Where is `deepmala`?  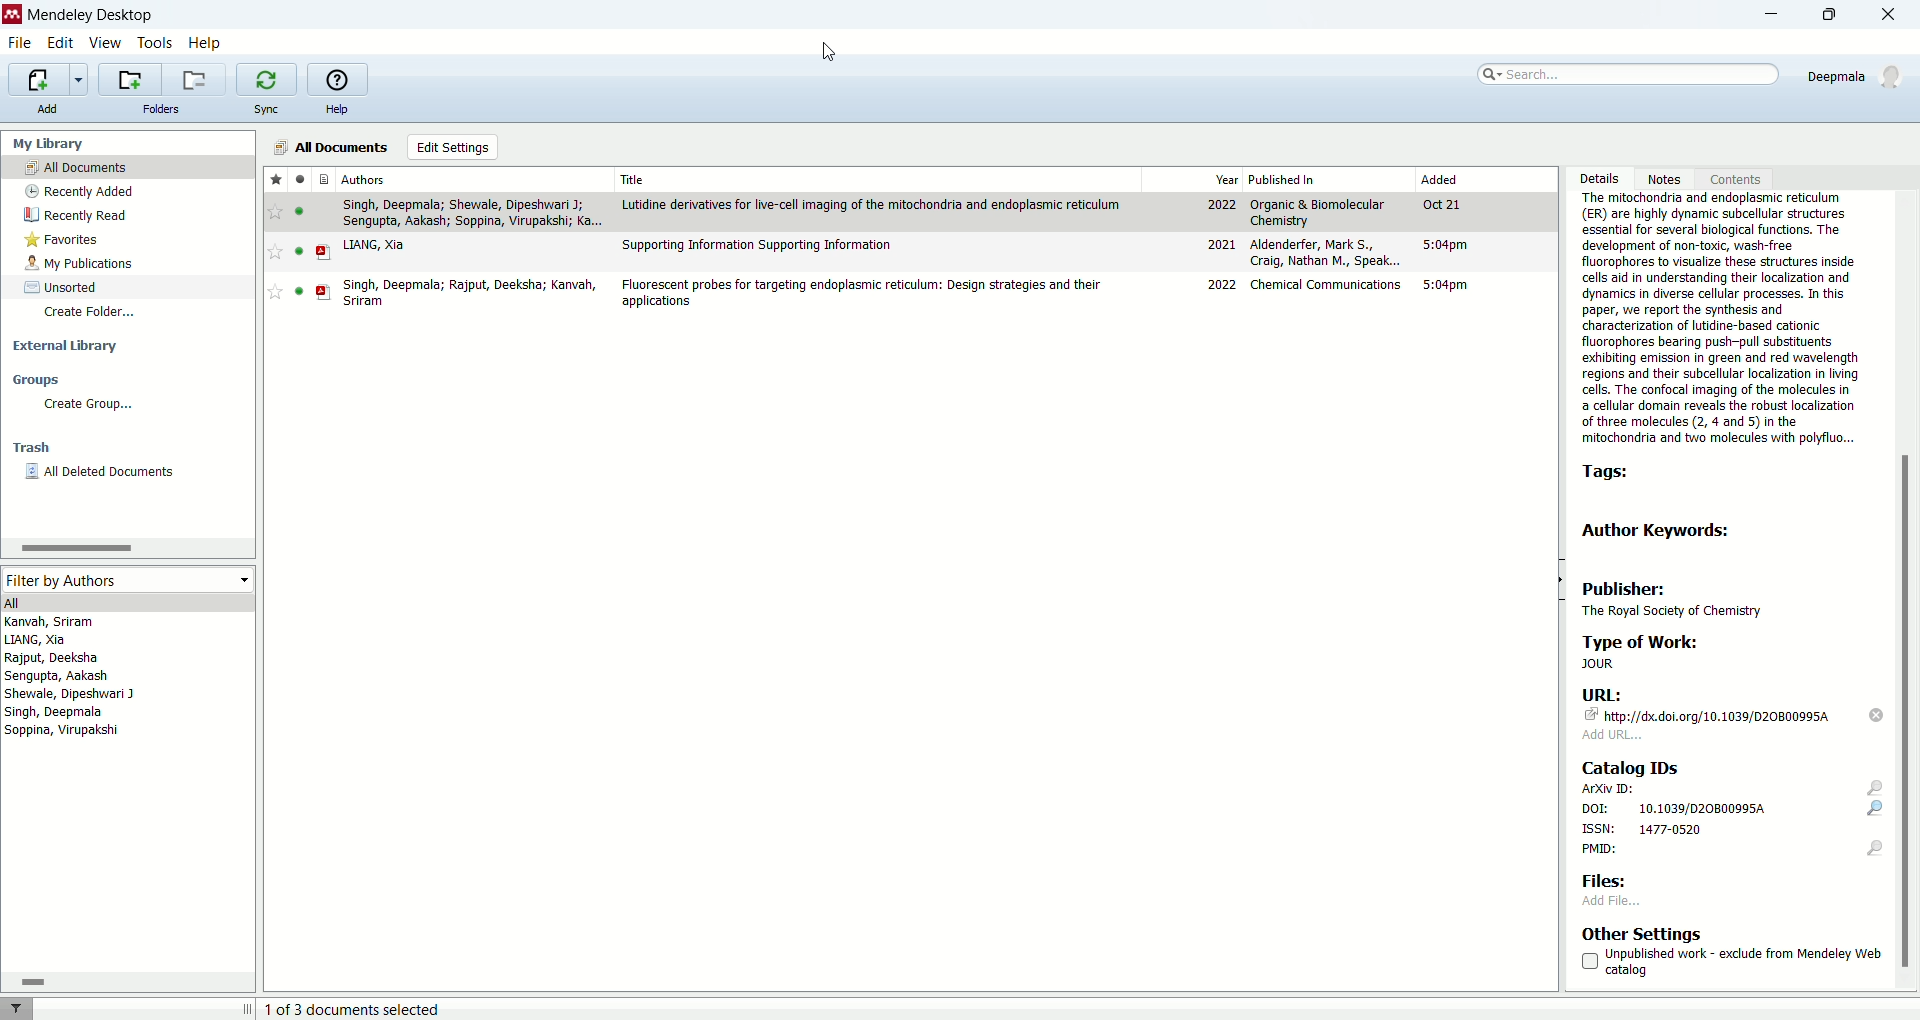
deepmala is located at coordinates (1858, 76).